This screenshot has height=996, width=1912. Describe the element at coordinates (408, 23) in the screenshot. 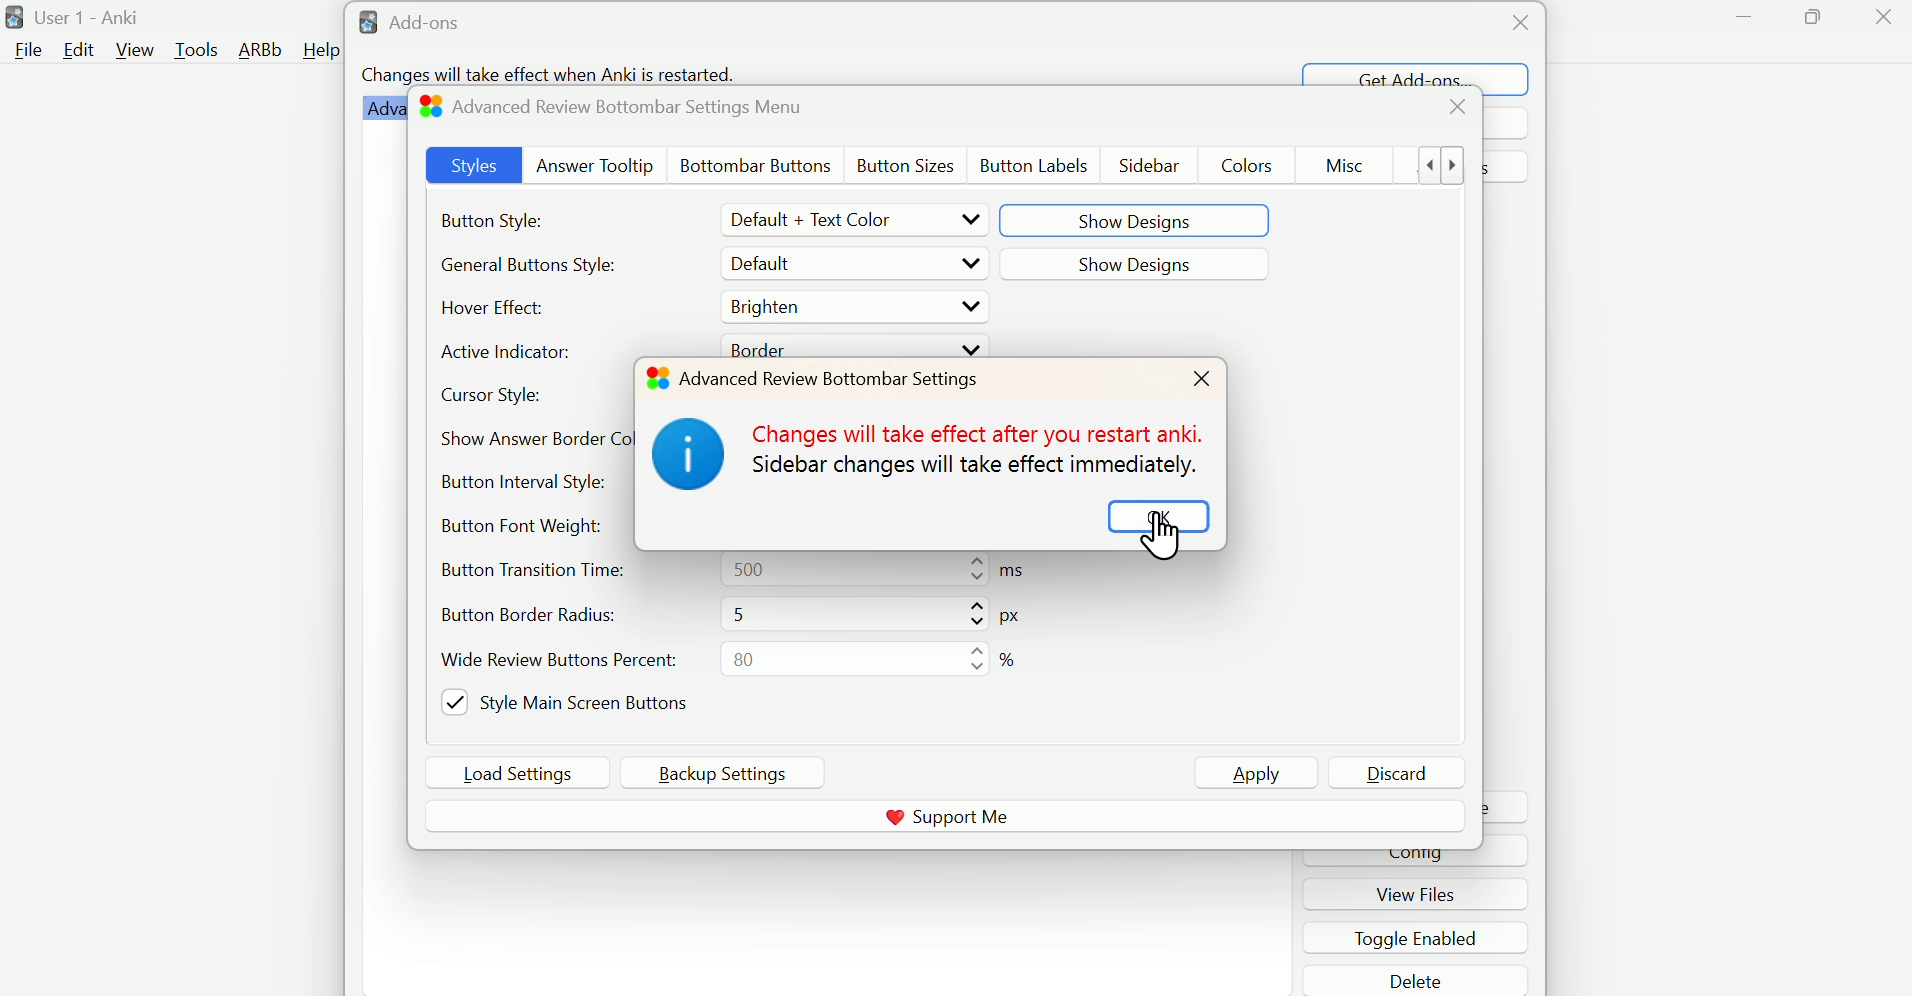

I see `Add-ons` at that location.